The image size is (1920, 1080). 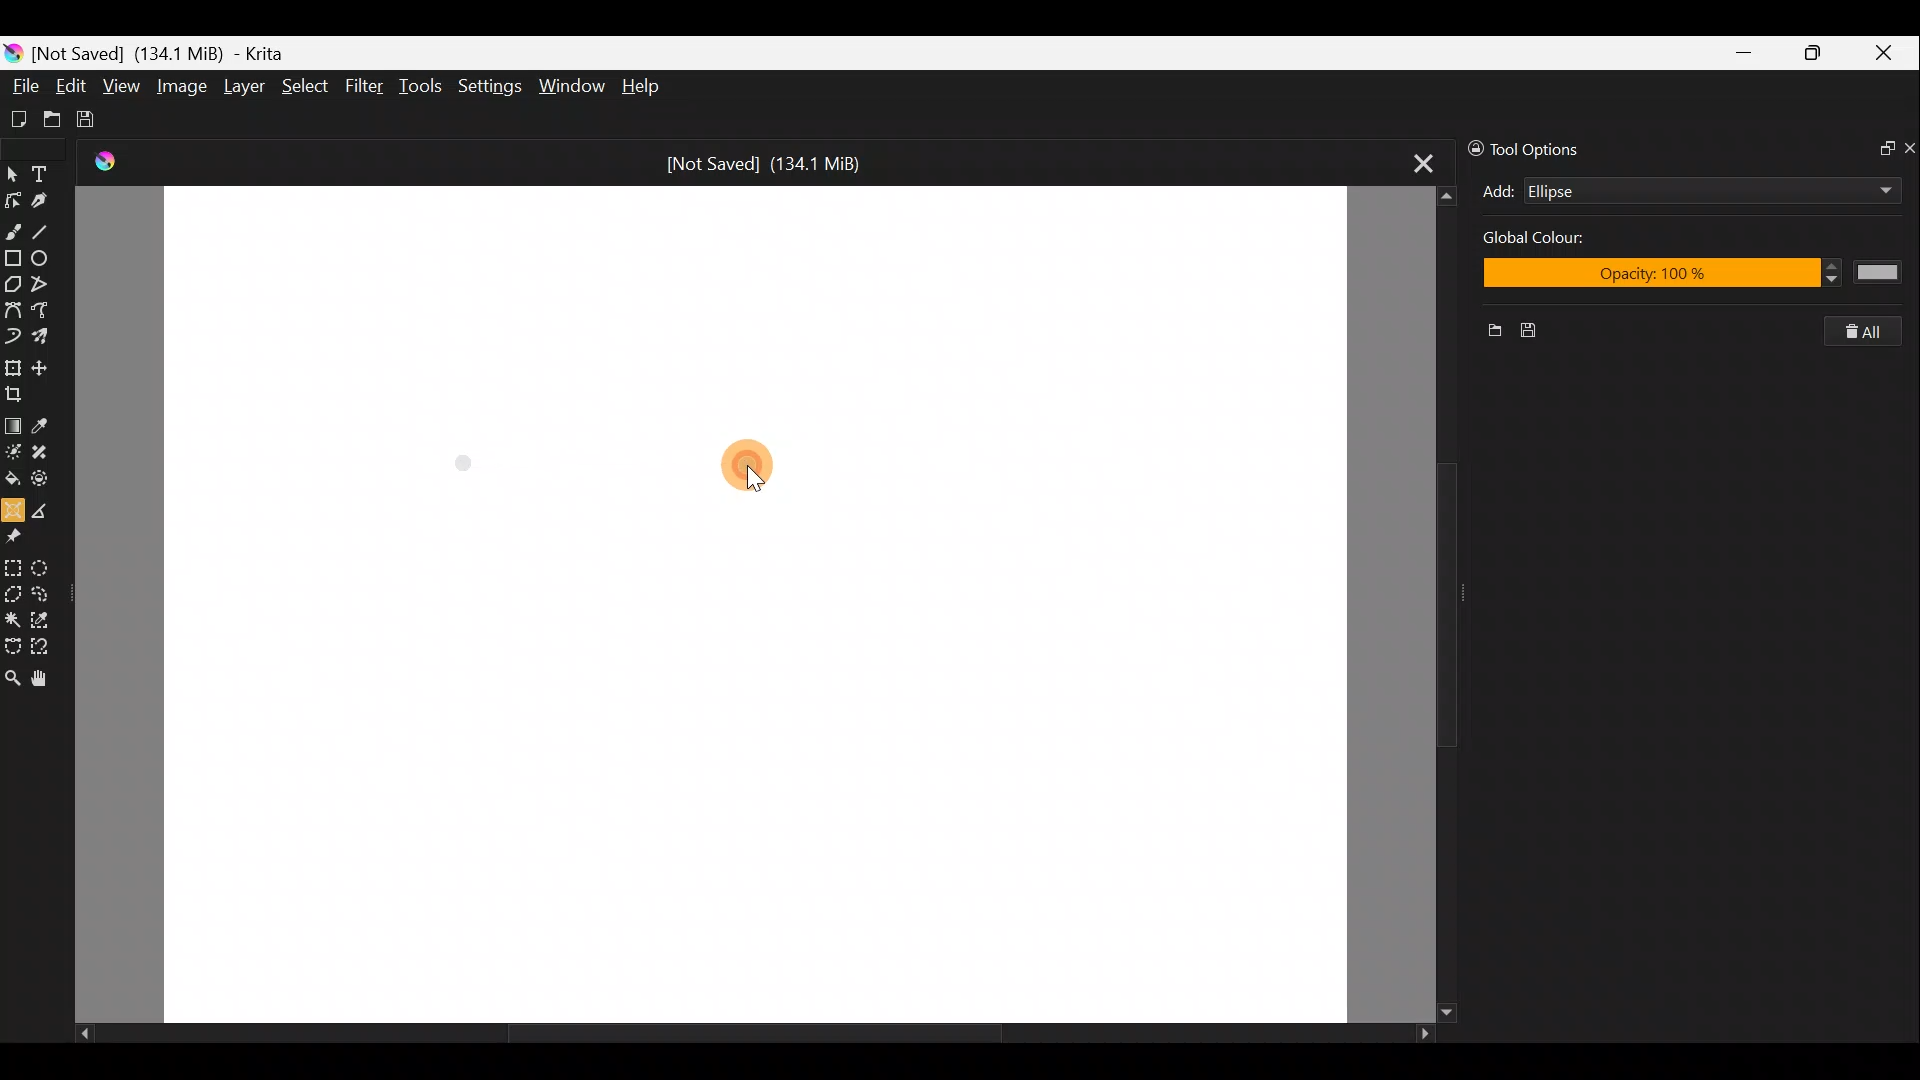 I want to click on Open existing document, so click(x=49, y=117).